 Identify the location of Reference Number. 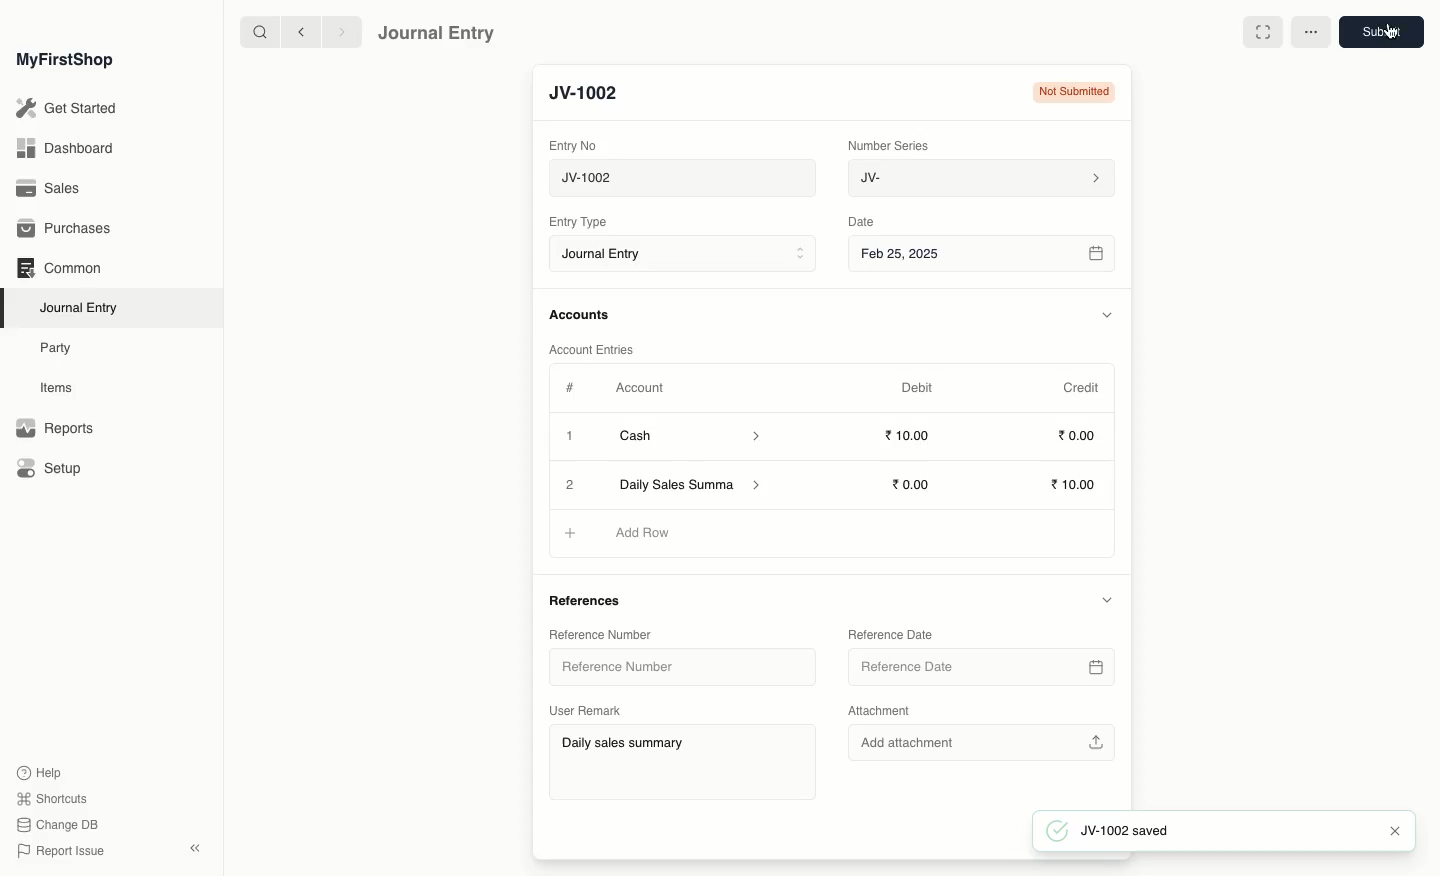
(598, 633).